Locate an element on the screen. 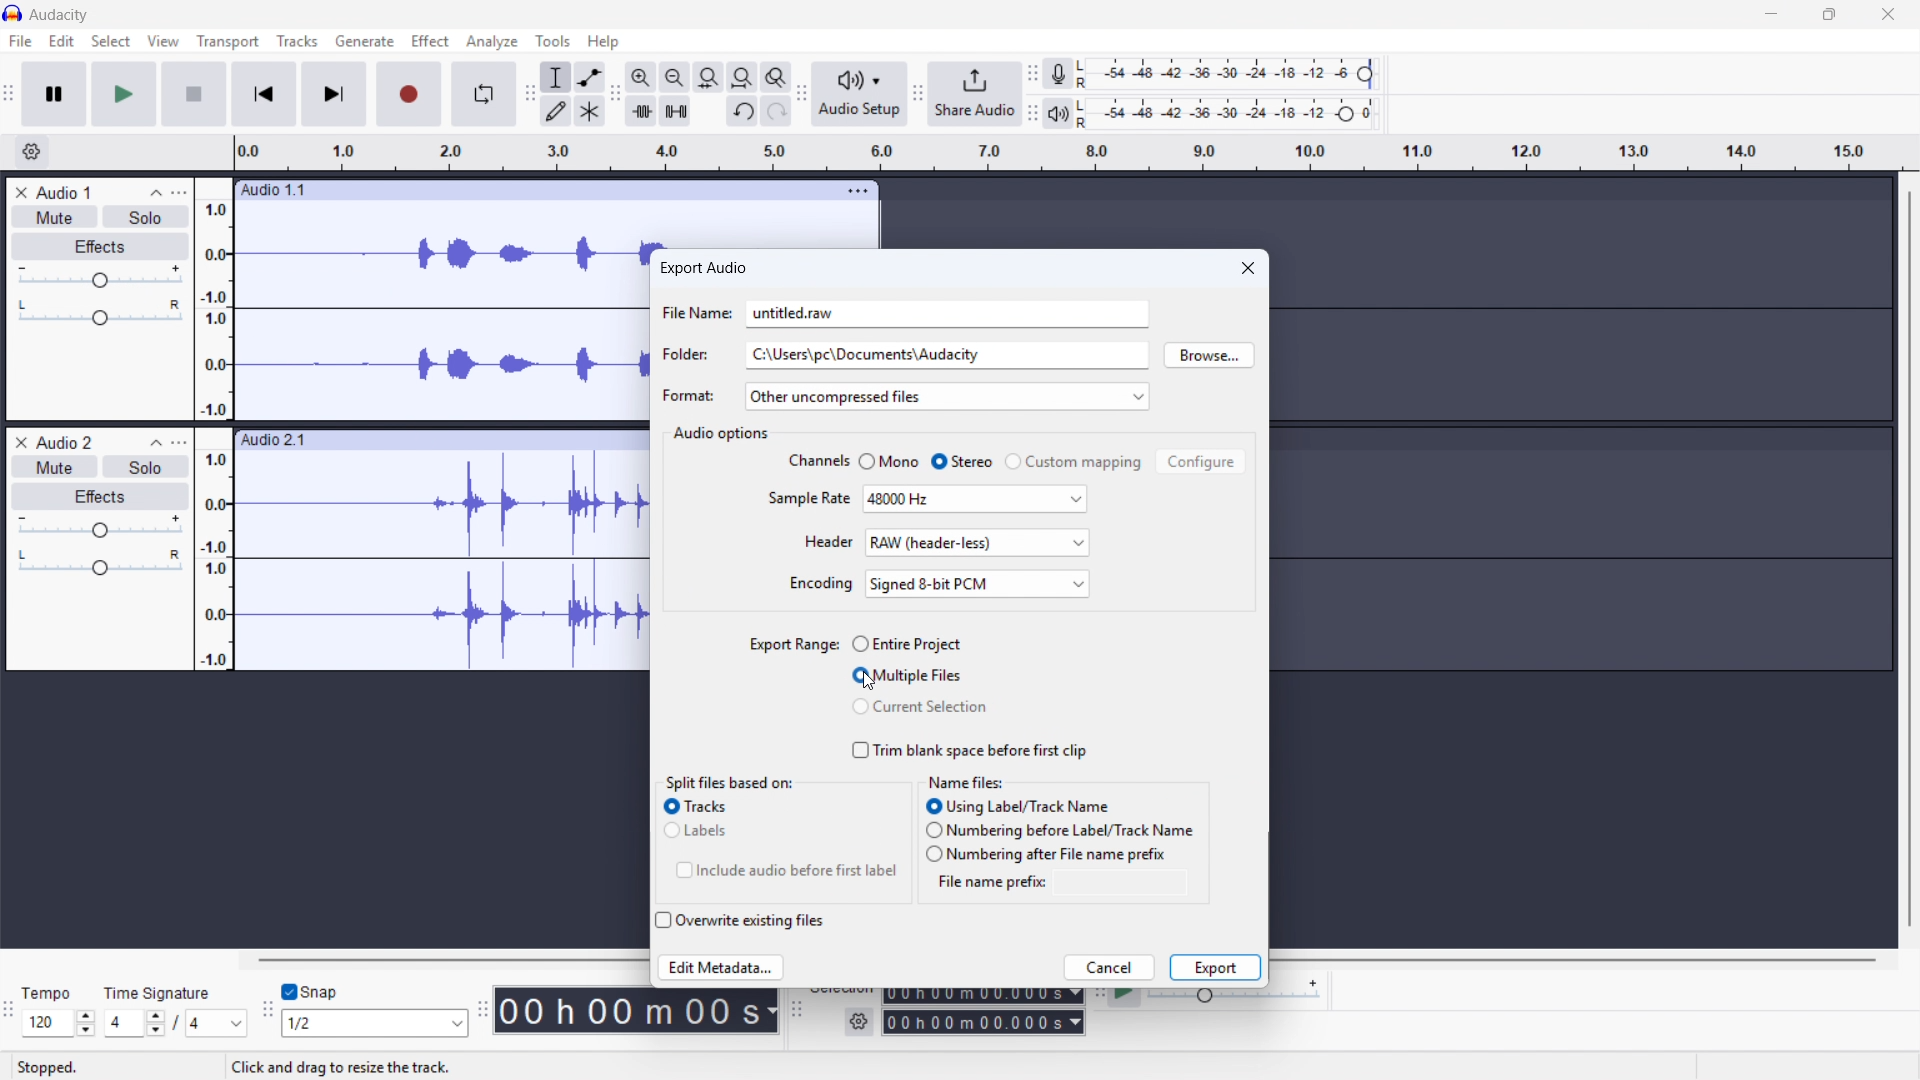 The height and width of the screenshot is (1080, 1920). Save to folder  is located at coordinates (946, 355).